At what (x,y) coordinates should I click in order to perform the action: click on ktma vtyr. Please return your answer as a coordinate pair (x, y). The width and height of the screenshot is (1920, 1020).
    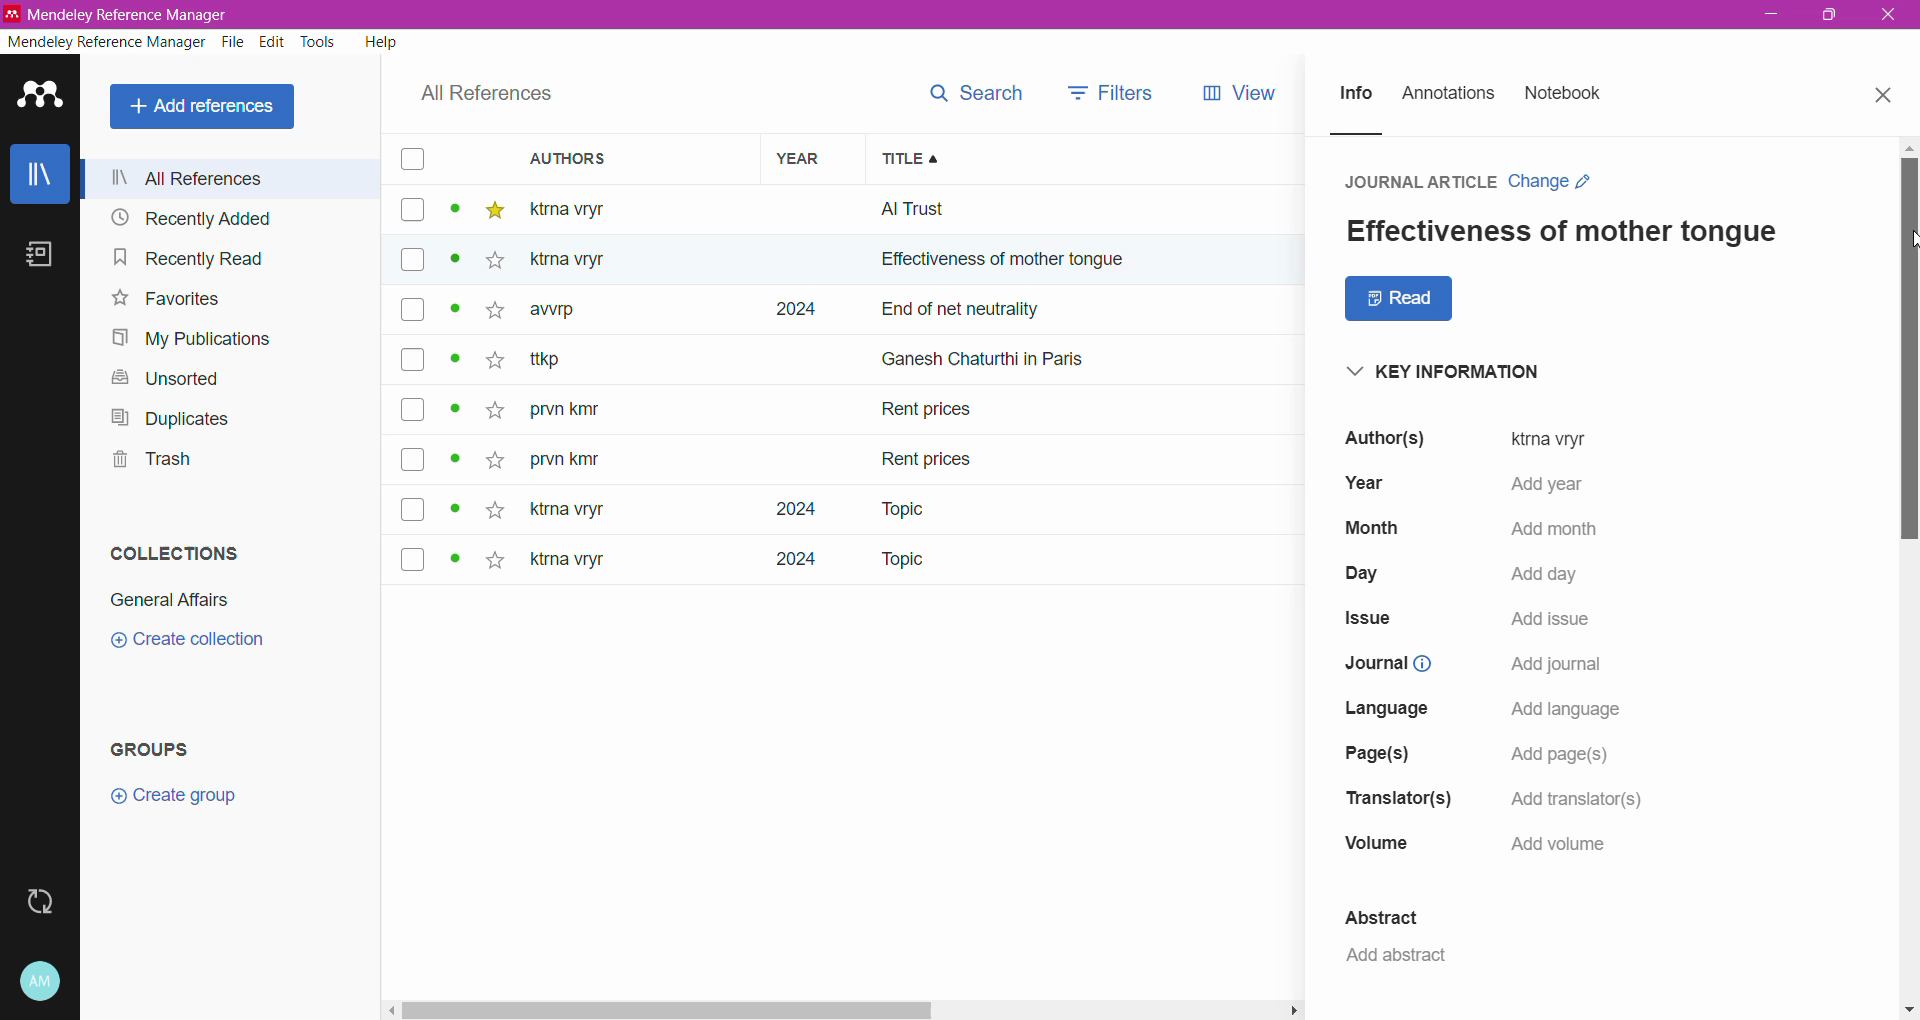
    Looking at the image, I should click on (581, 208).